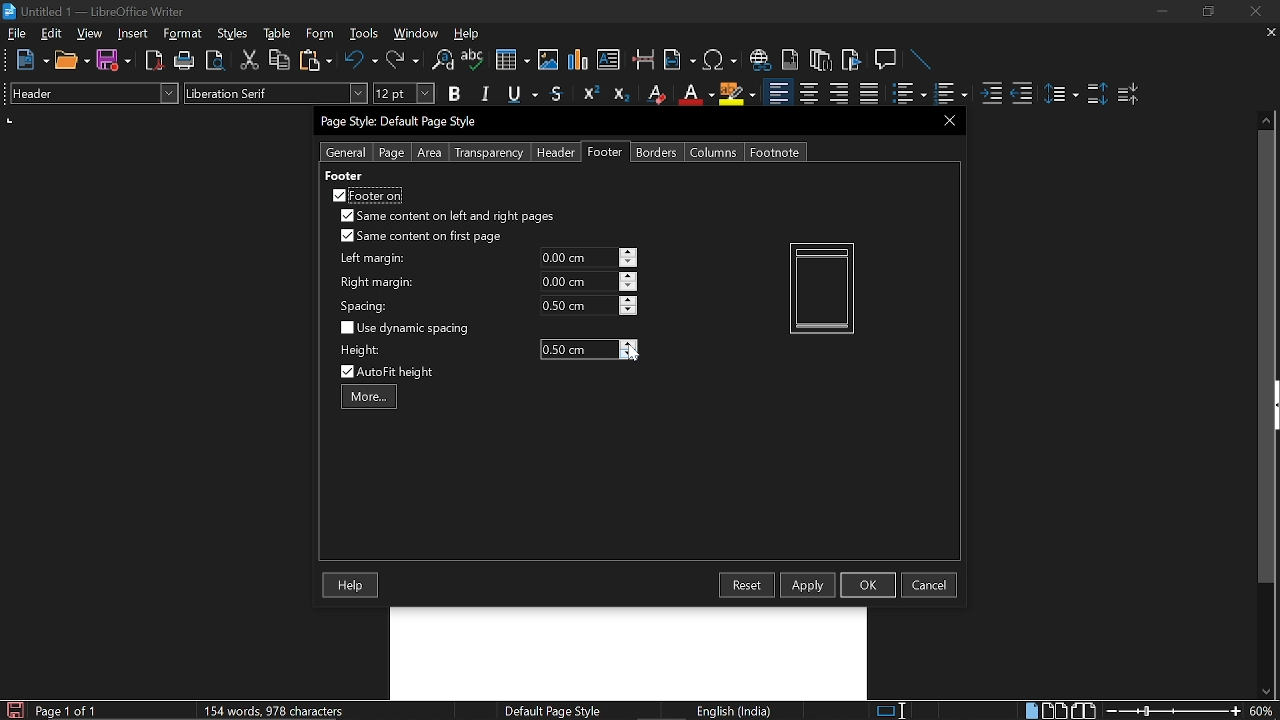 The height and width of the screenshot is (720, 1280). Describe the element at coordinates (774, 152) in the screenshot. I see `Footnote` at that location.